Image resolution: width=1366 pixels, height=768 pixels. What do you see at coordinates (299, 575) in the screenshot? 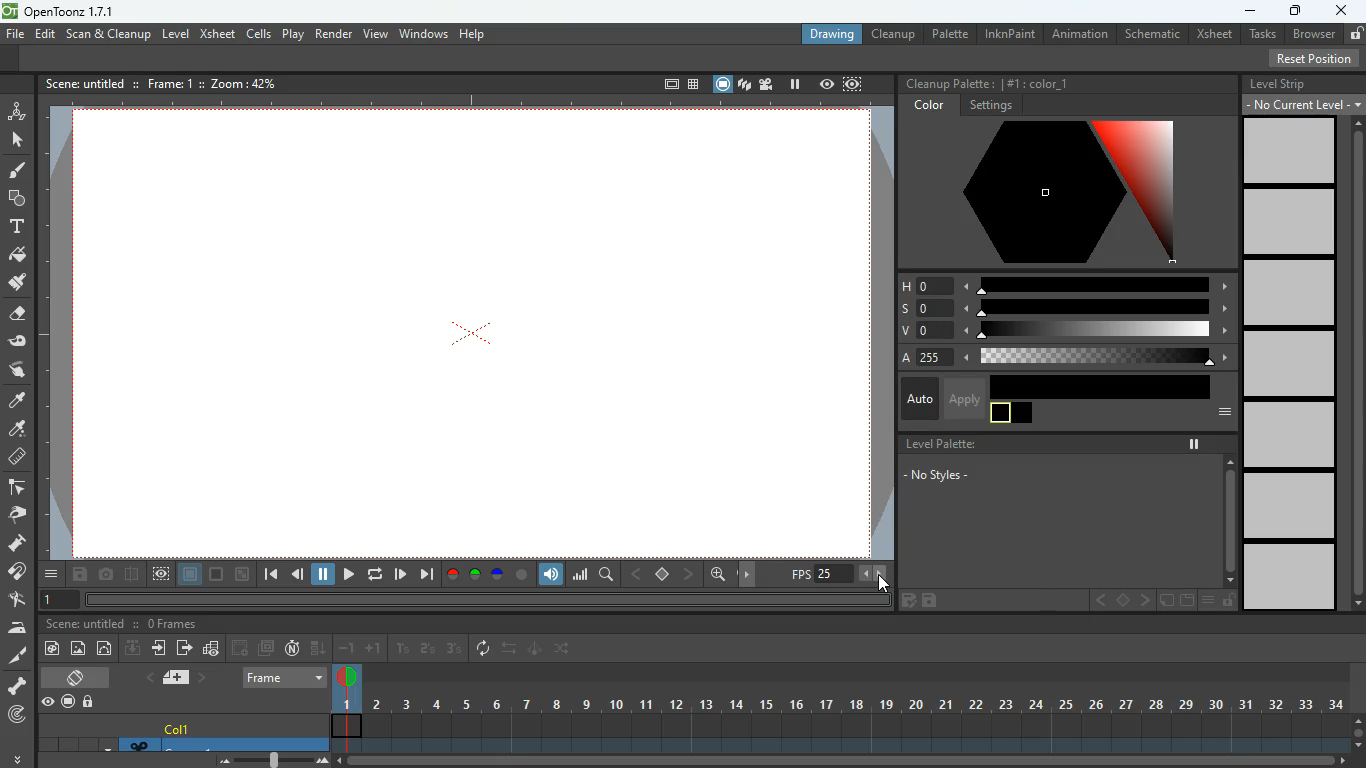
I see `back` at bounding box center [299, 575].